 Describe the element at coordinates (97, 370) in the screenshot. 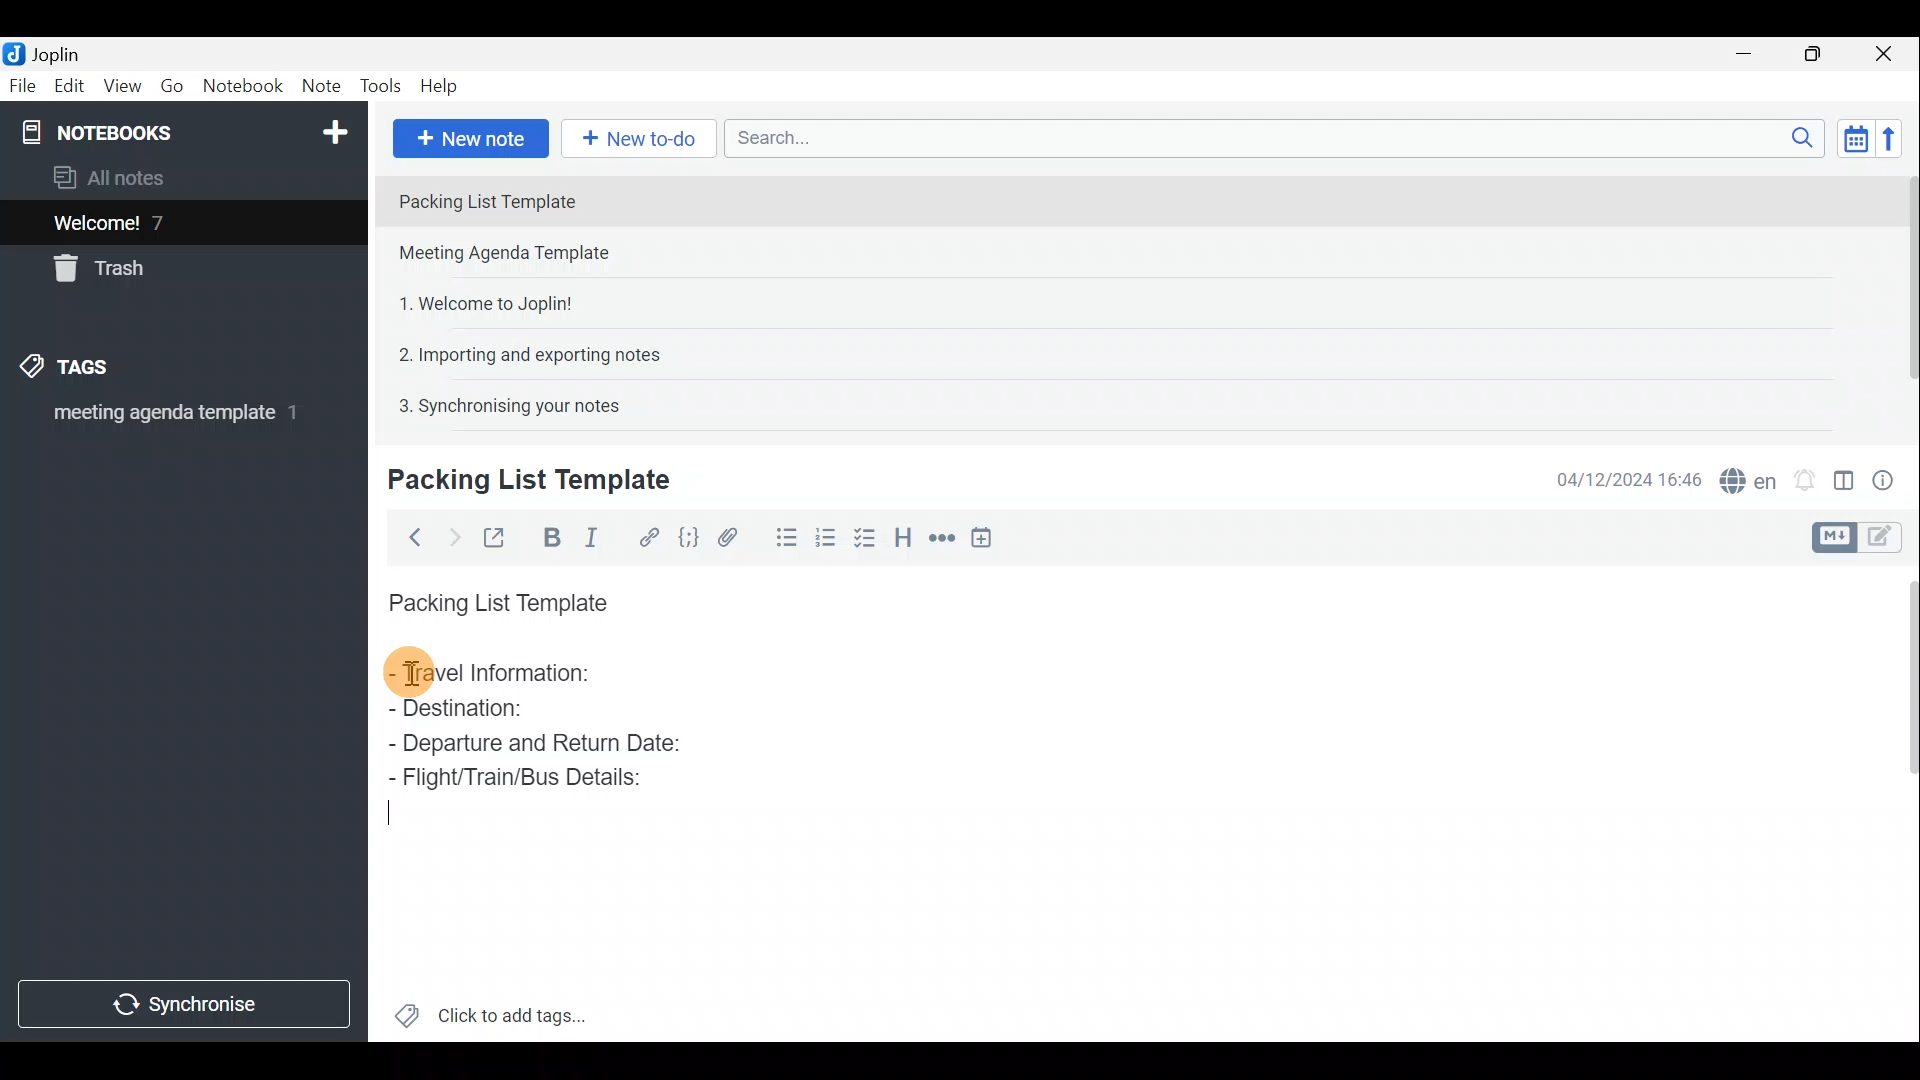

I see `Tags` at that location.